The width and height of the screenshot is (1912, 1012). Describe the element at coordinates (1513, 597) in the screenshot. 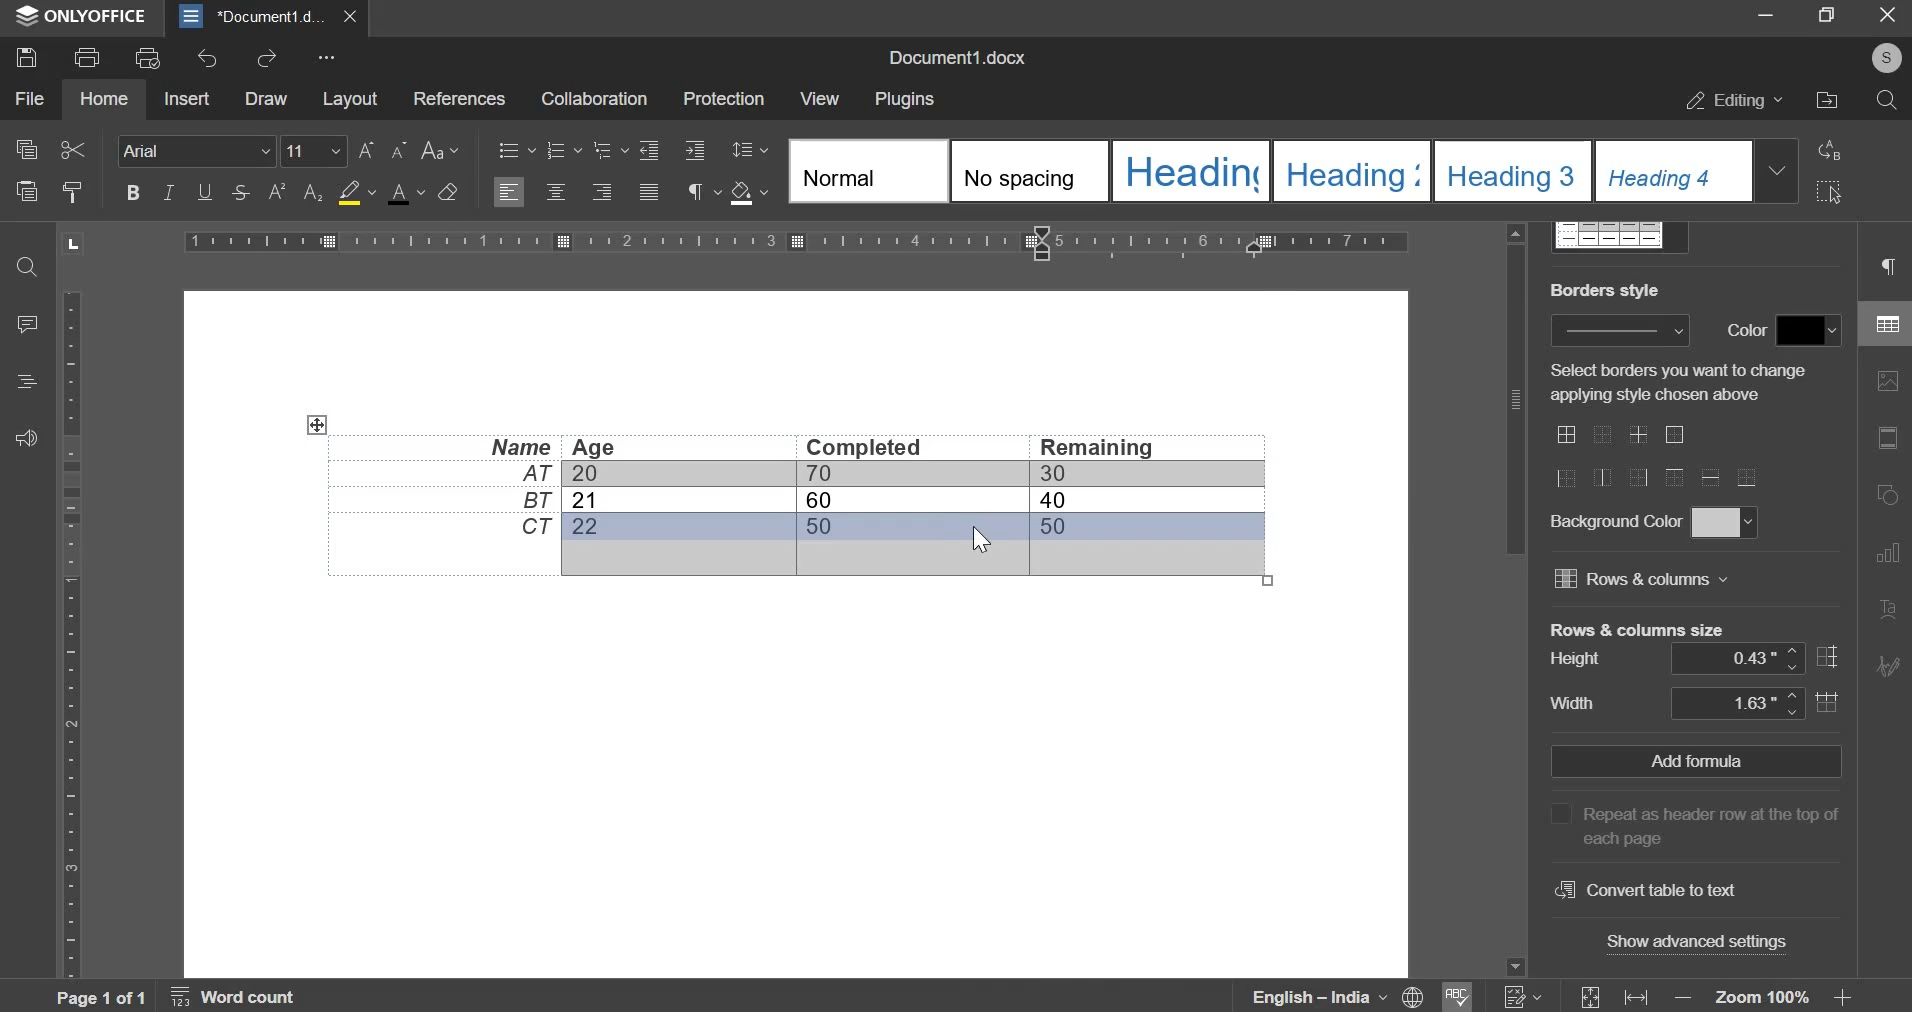

I see `vertical slider` at that location.